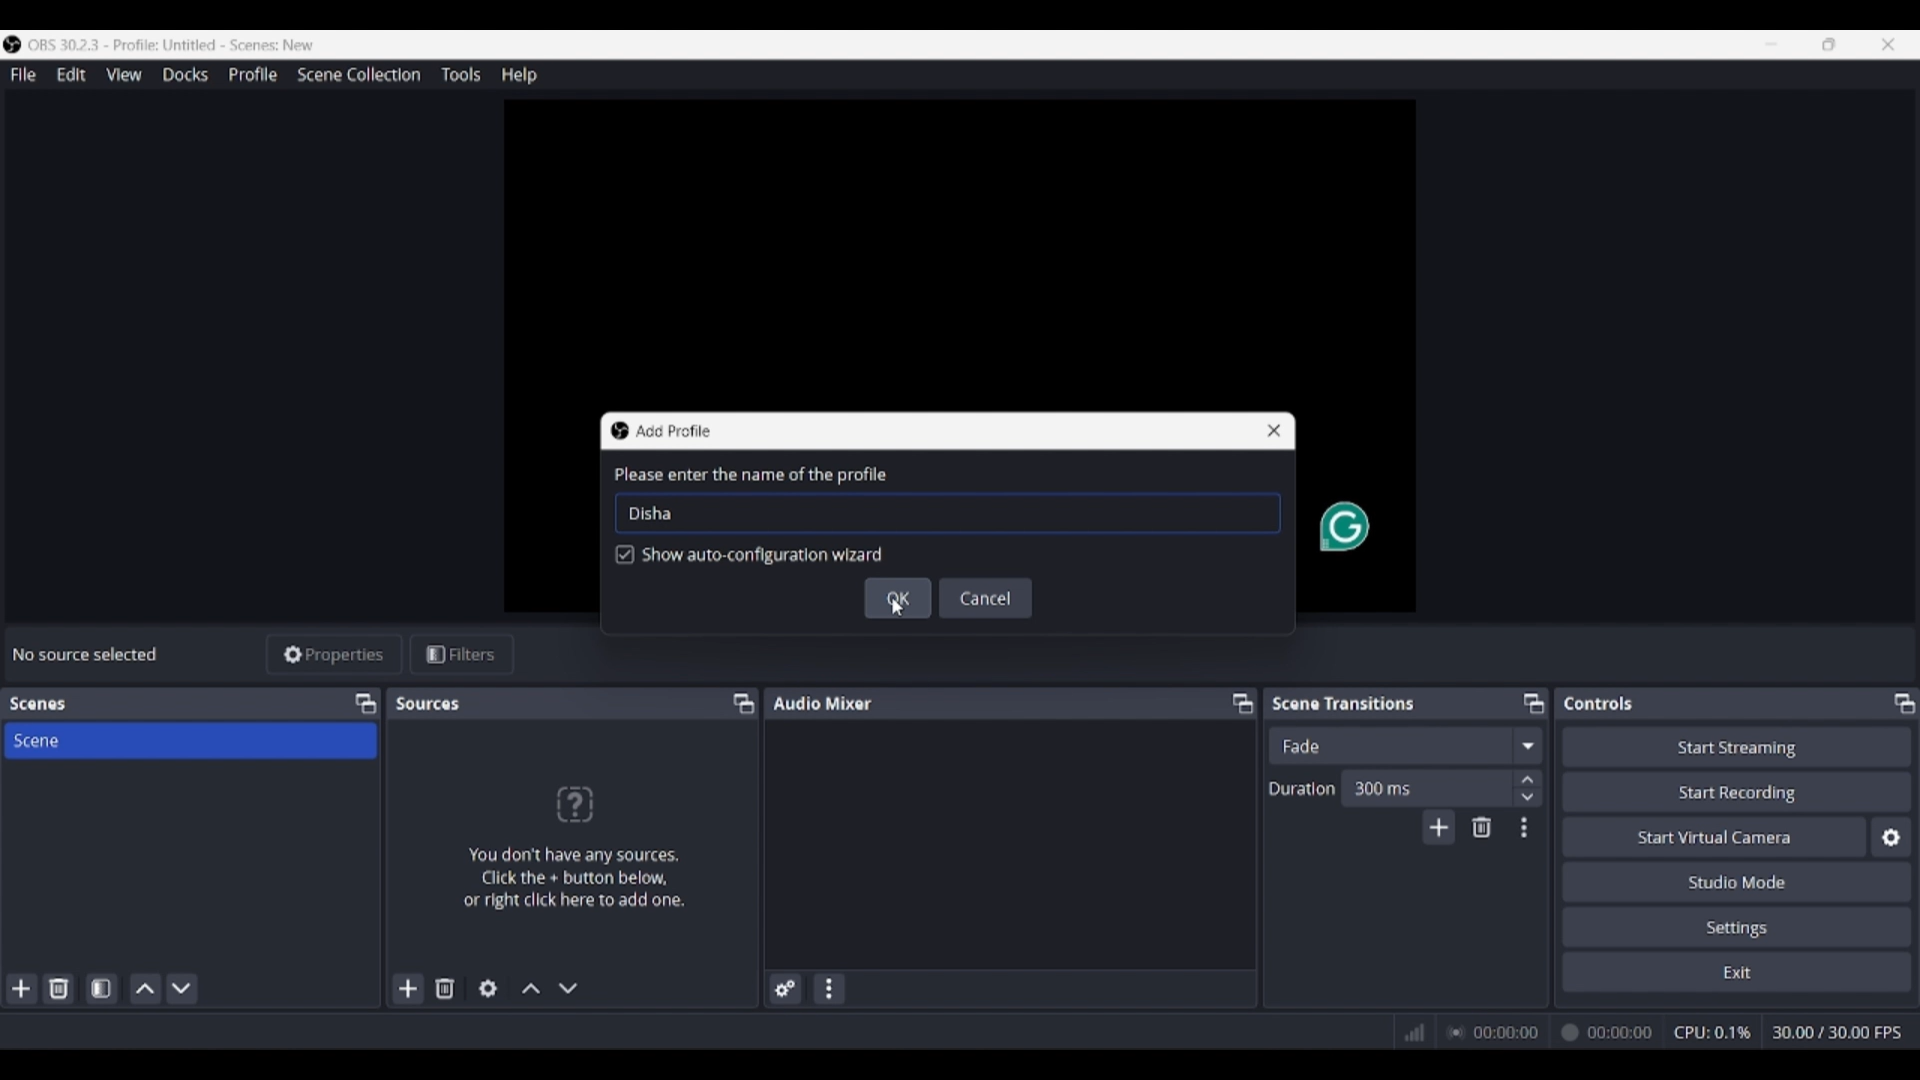  I want to click on Add source, so click(409, 988).